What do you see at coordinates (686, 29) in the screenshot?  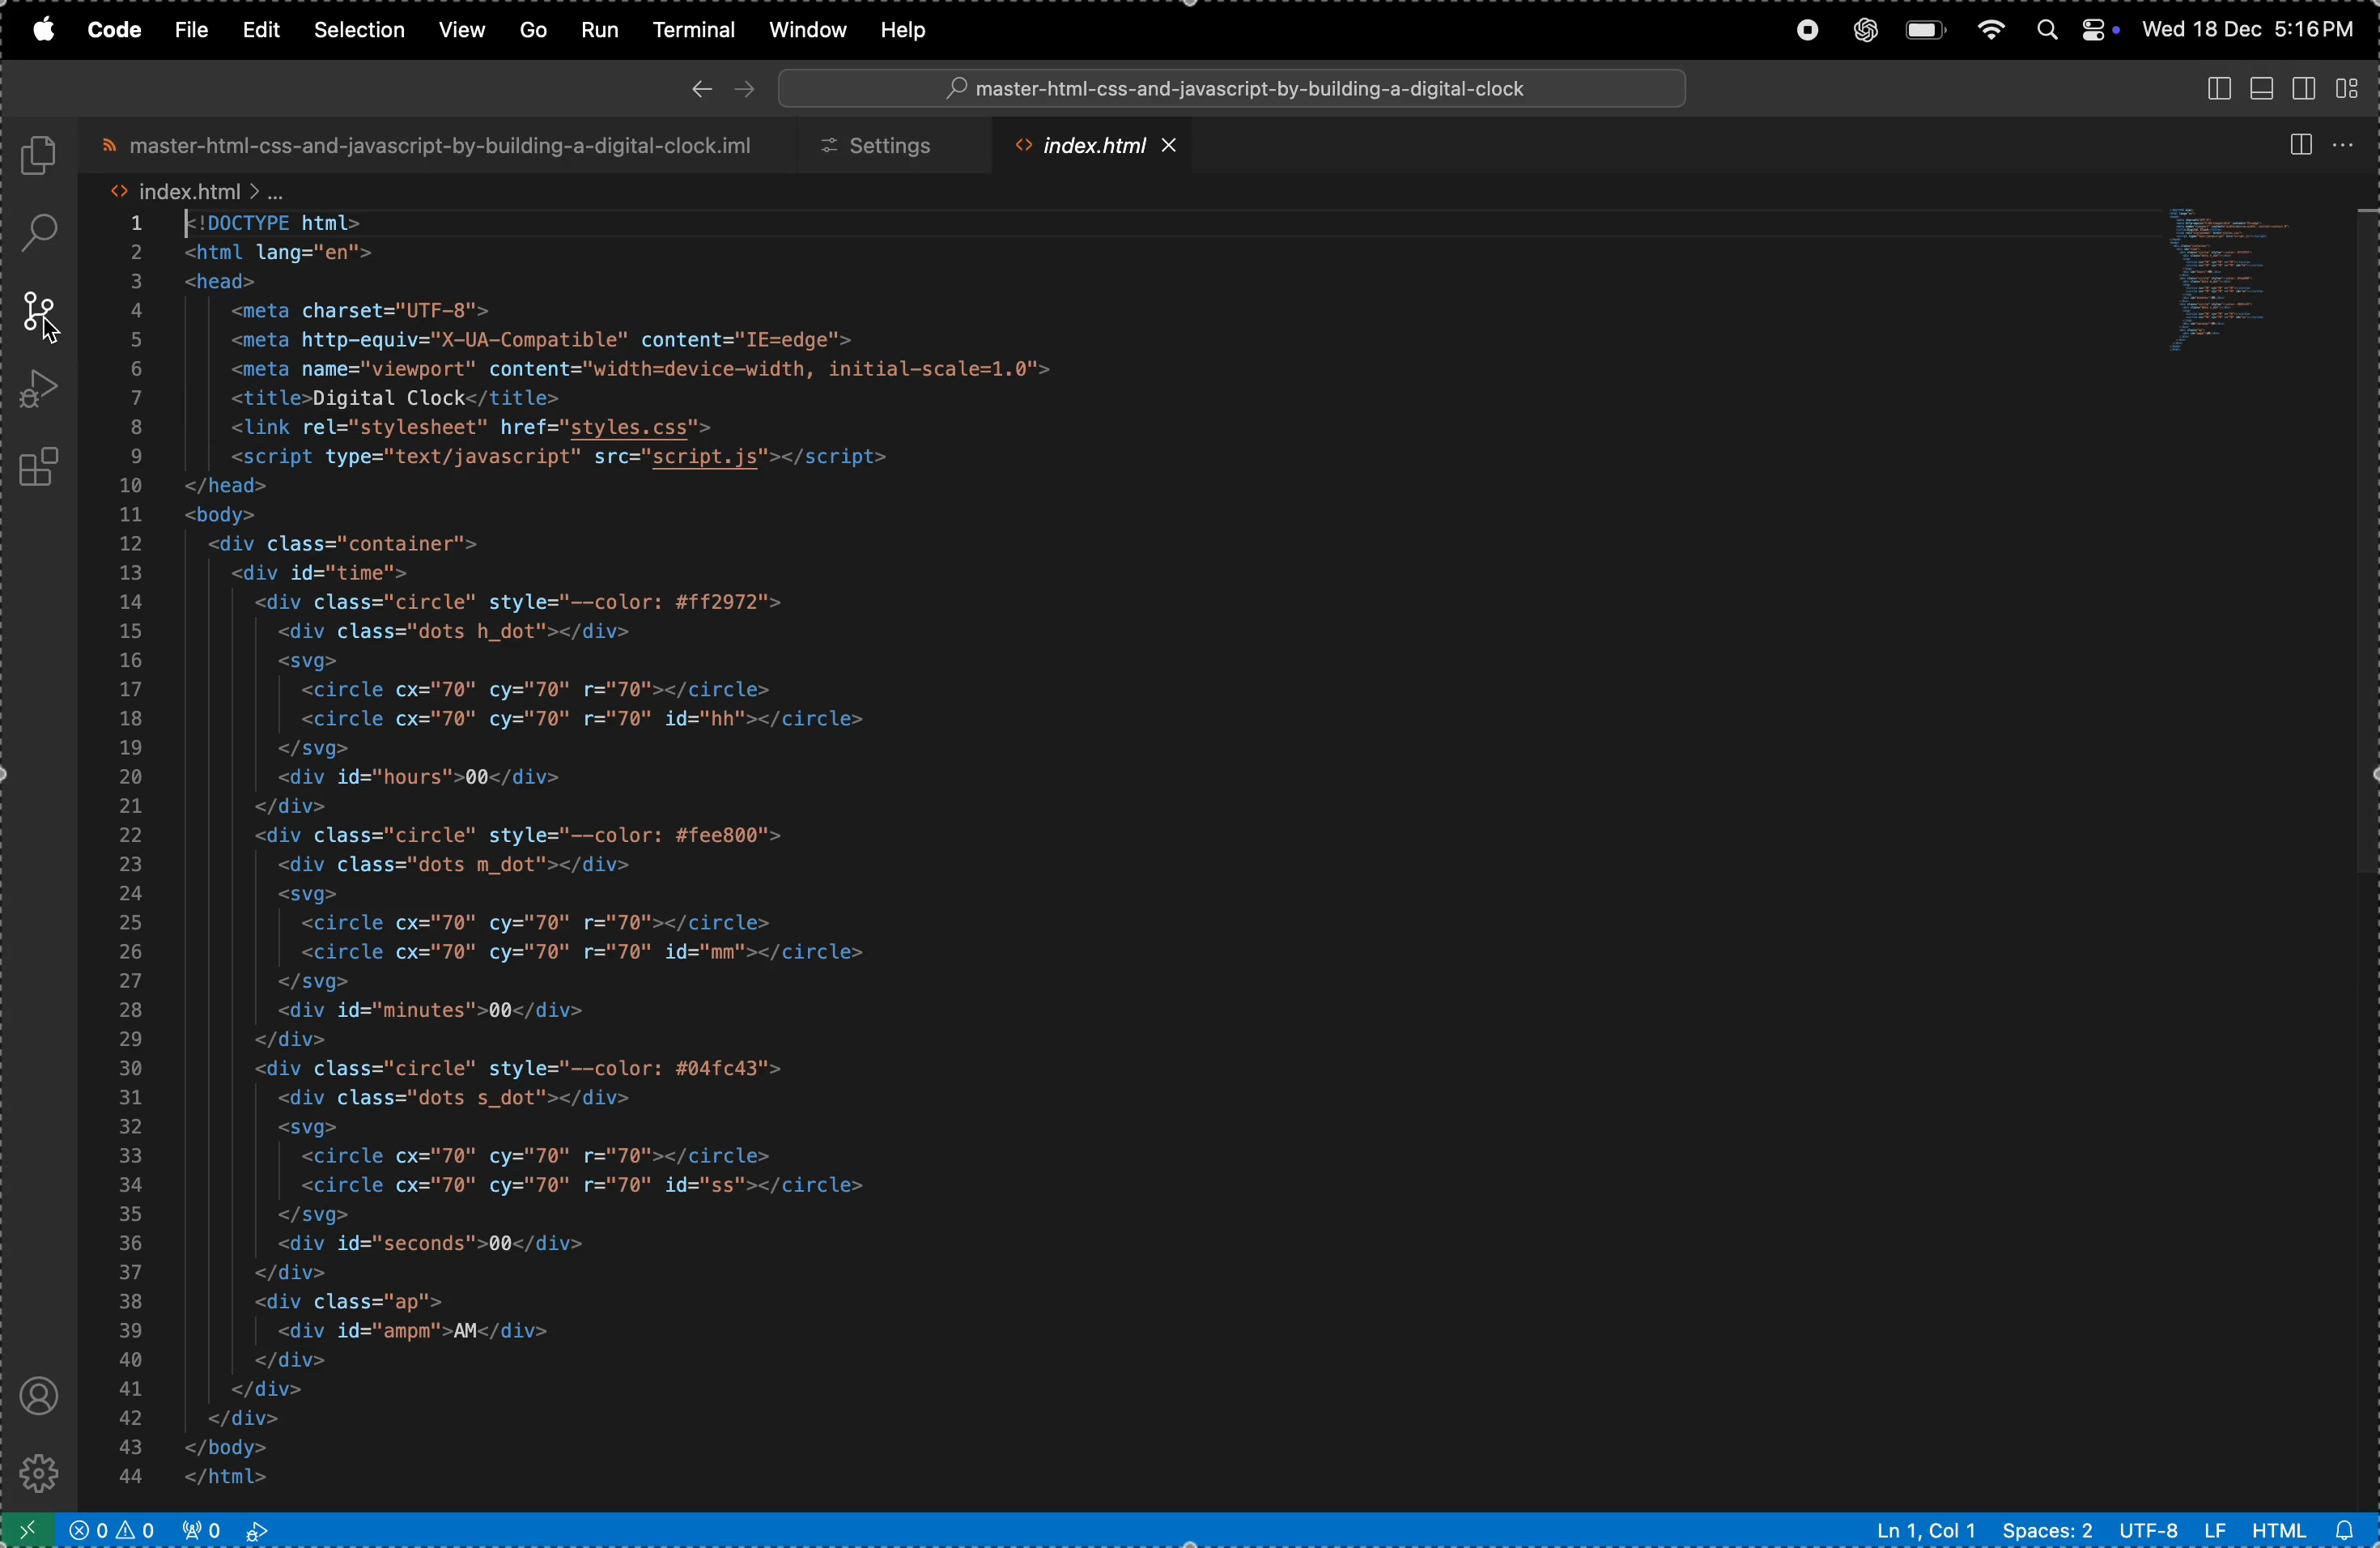 I see `terminal` at bounding box center [686, 29].